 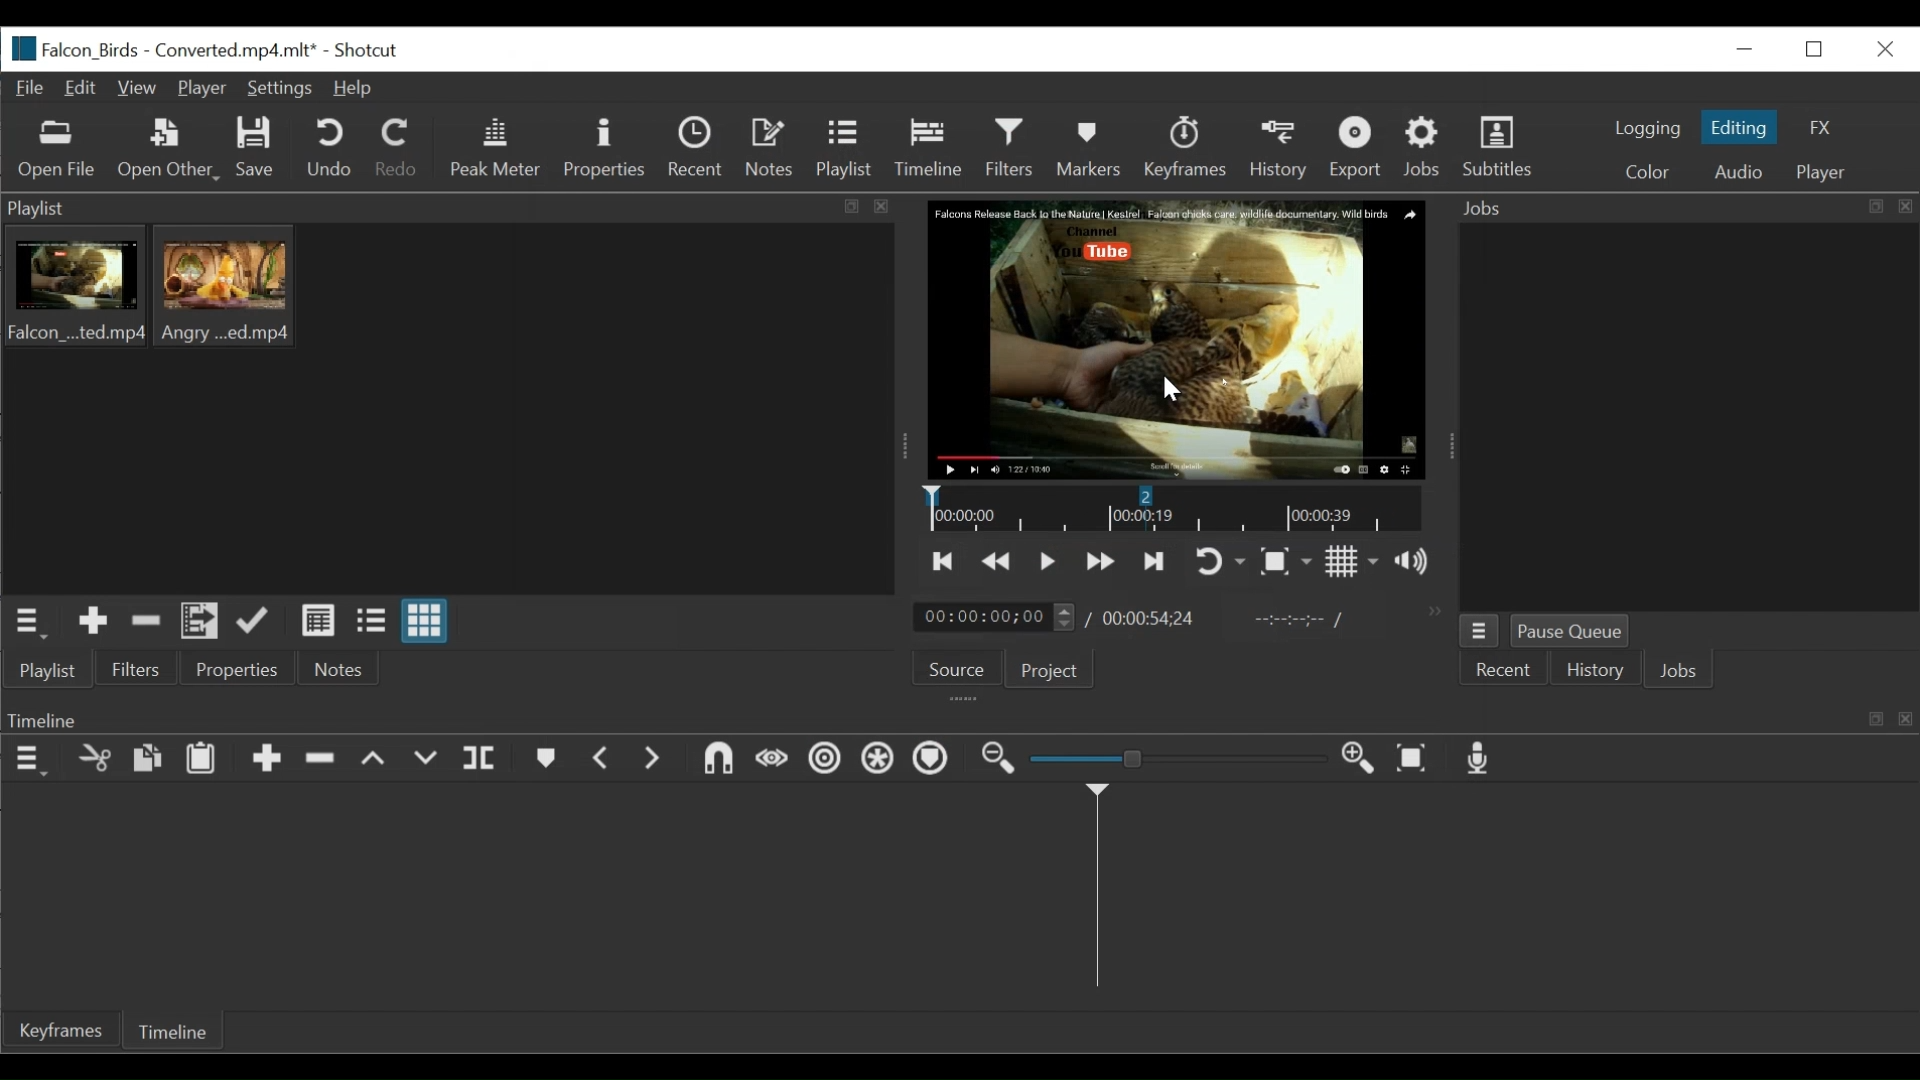 What do you see at coordinates (320, 623) in the screenshot?
I see `View as details` at bounding box center [320, 623].